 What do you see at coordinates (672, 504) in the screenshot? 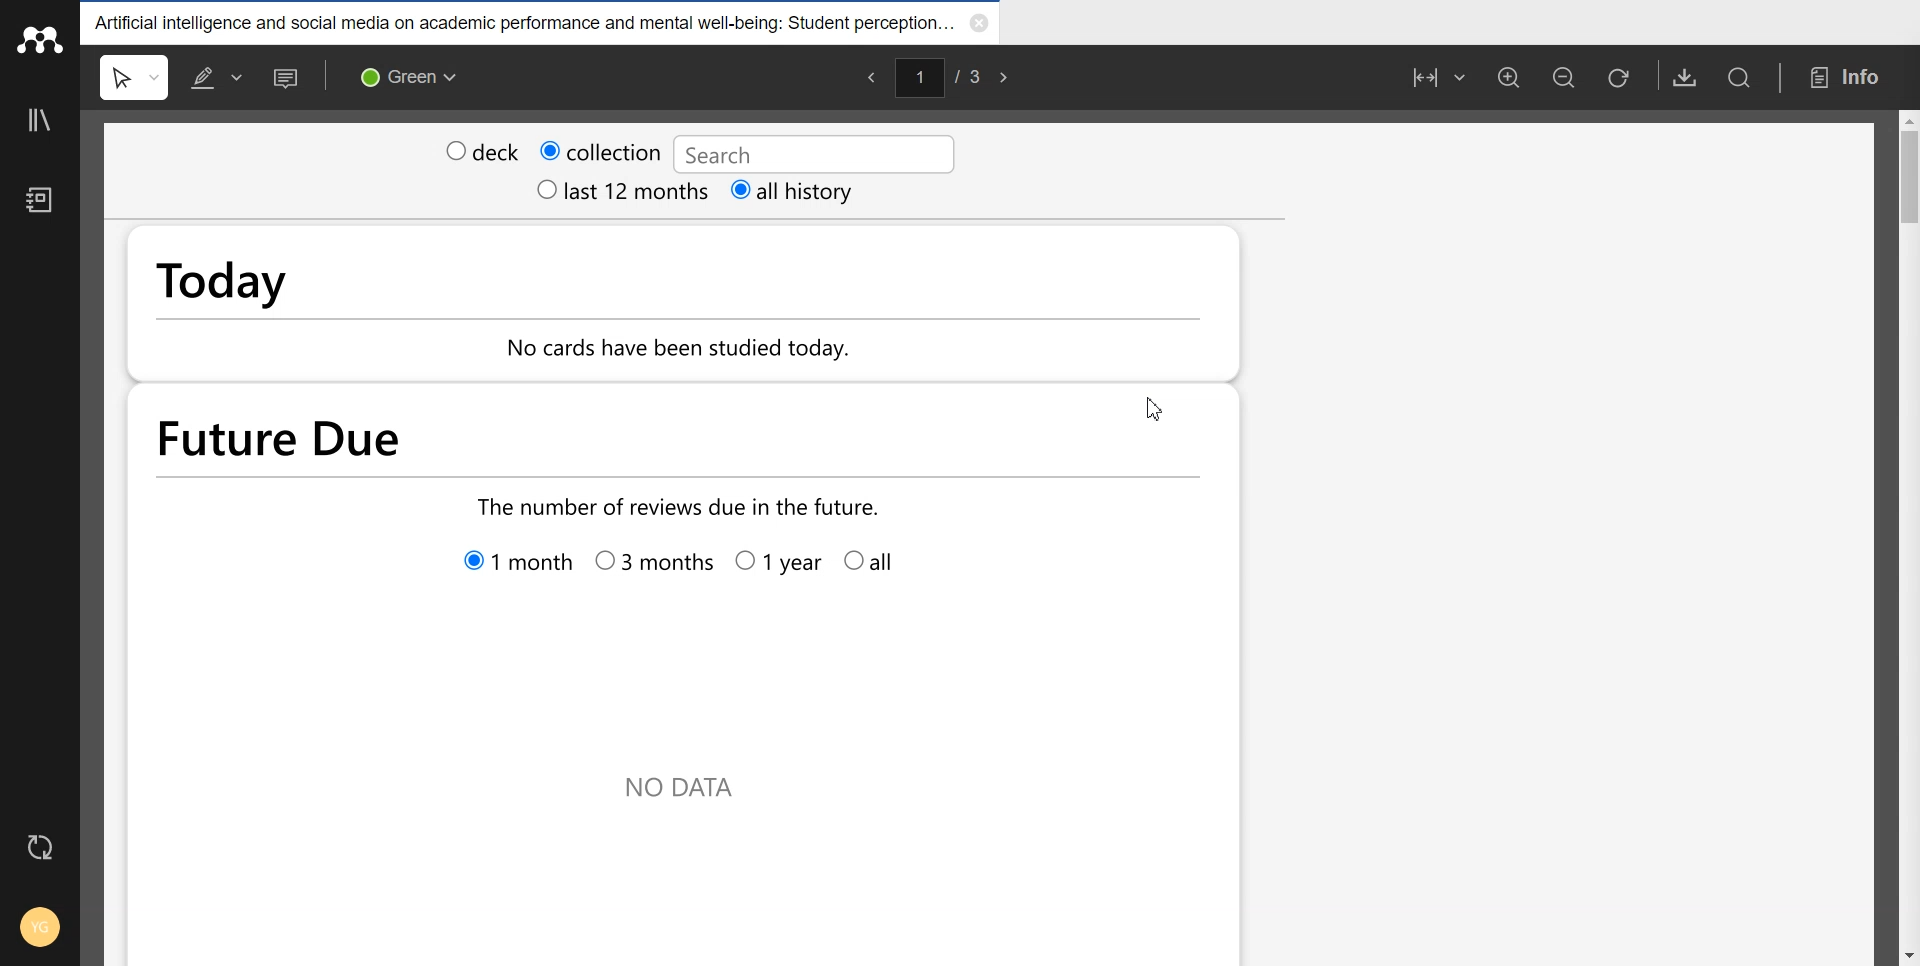
I see `The number of reviews due in the future` at bounding box center [672, 504].